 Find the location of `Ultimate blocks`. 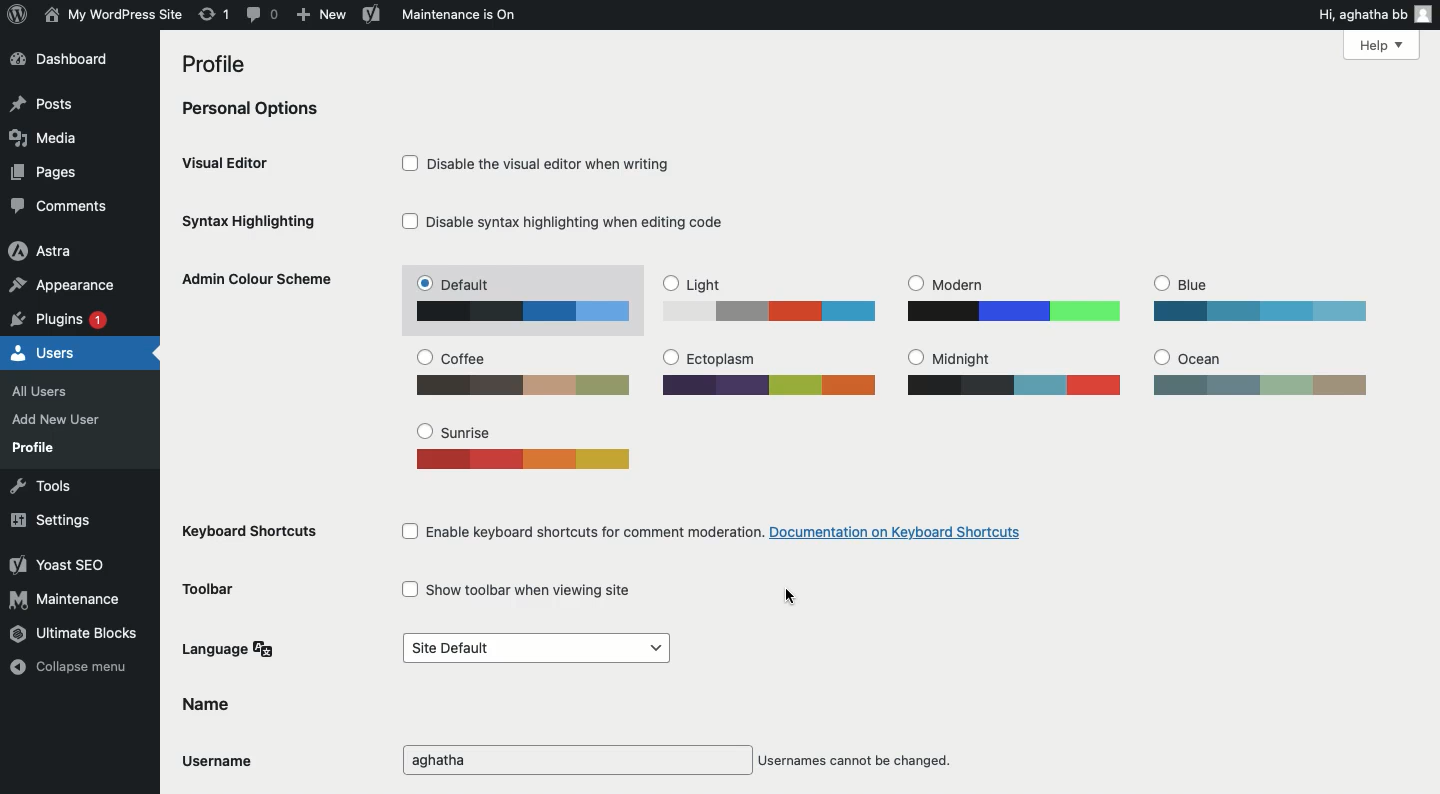

Ultimate blocks is located at coordinates (76, 634).